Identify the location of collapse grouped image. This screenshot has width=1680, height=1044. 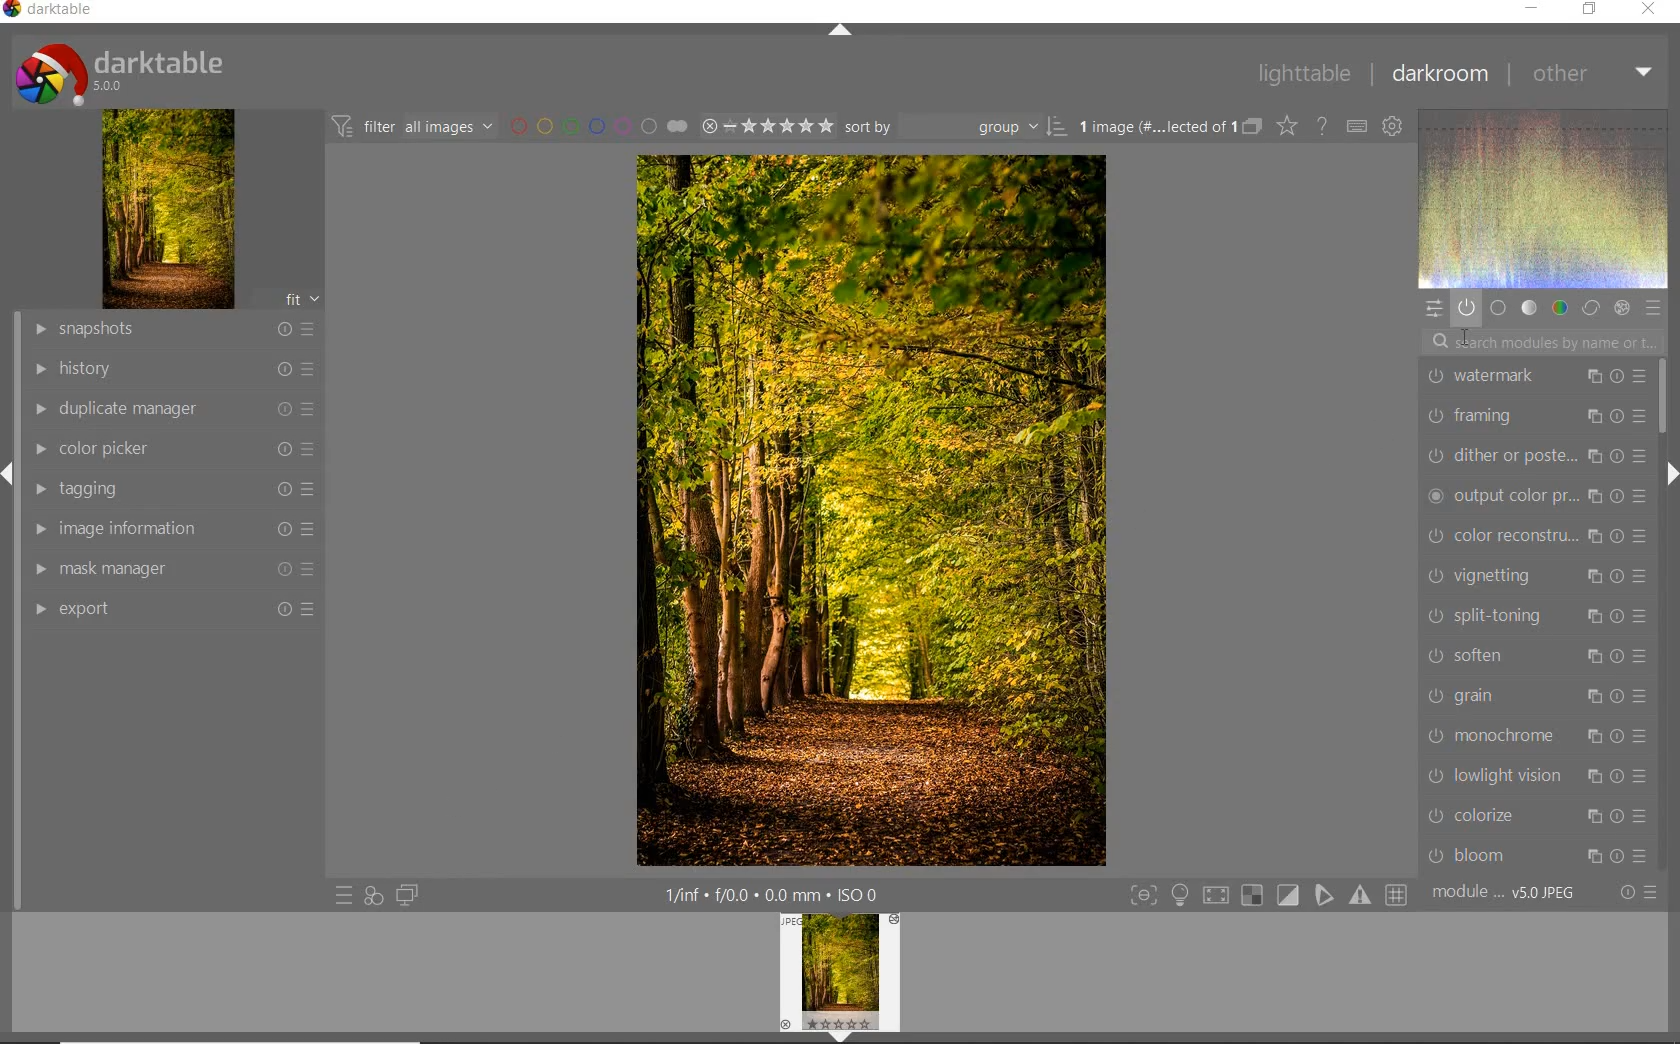
(1252, 127).